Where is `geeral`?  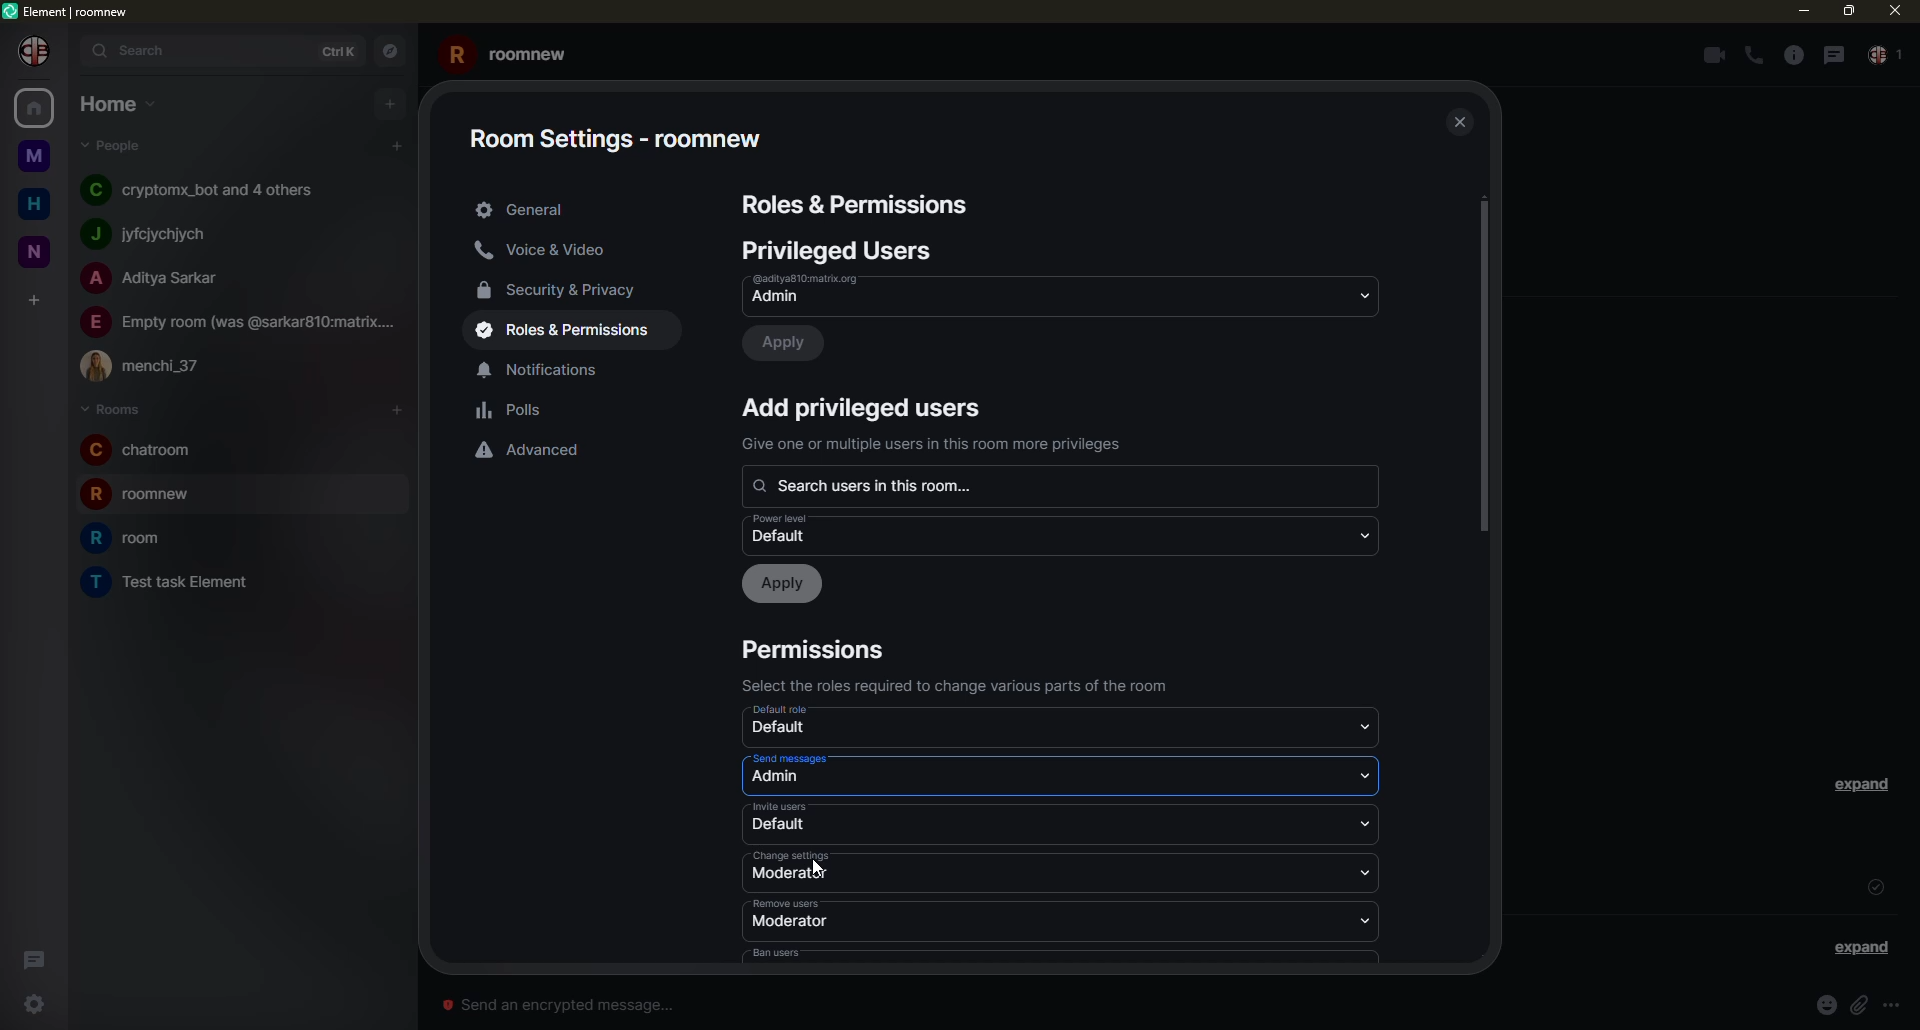 geeral is located at coordinates (523, 210).